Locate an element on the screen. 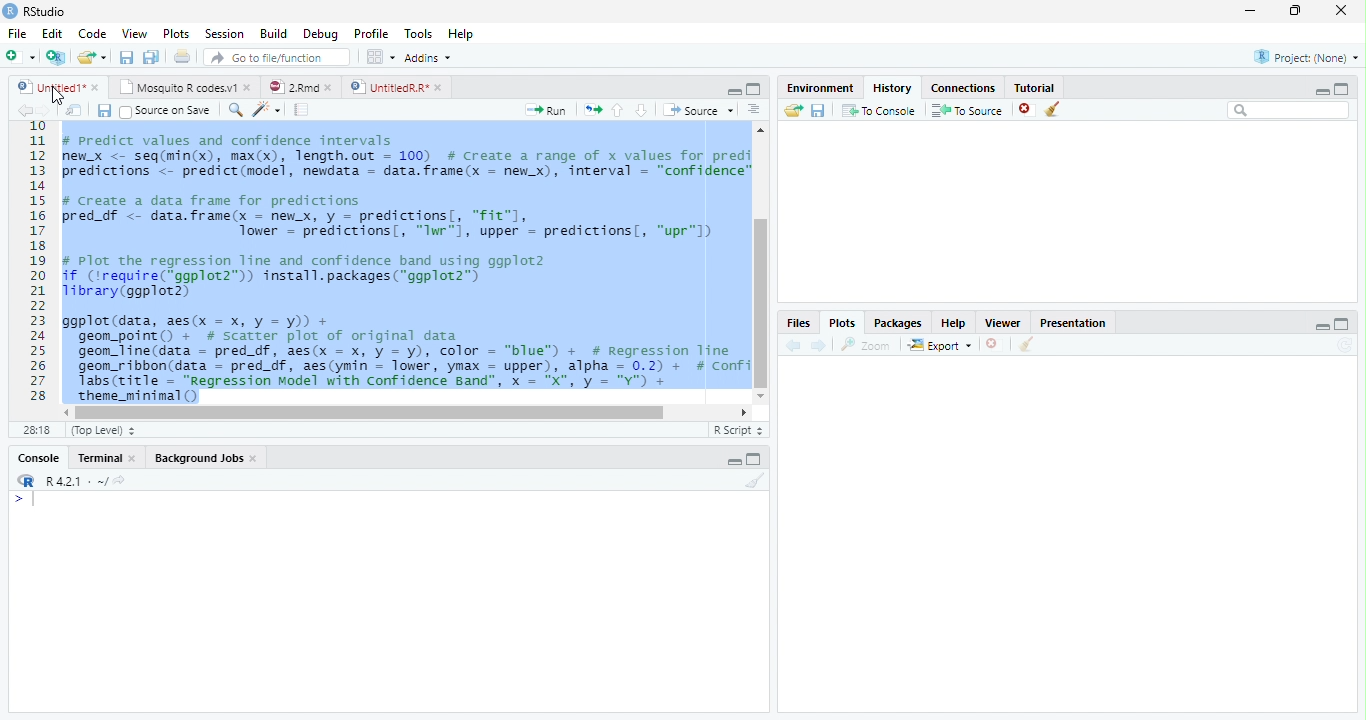 This screenshot has width=1366, height=720. Source is located at coordinates (699, 111).